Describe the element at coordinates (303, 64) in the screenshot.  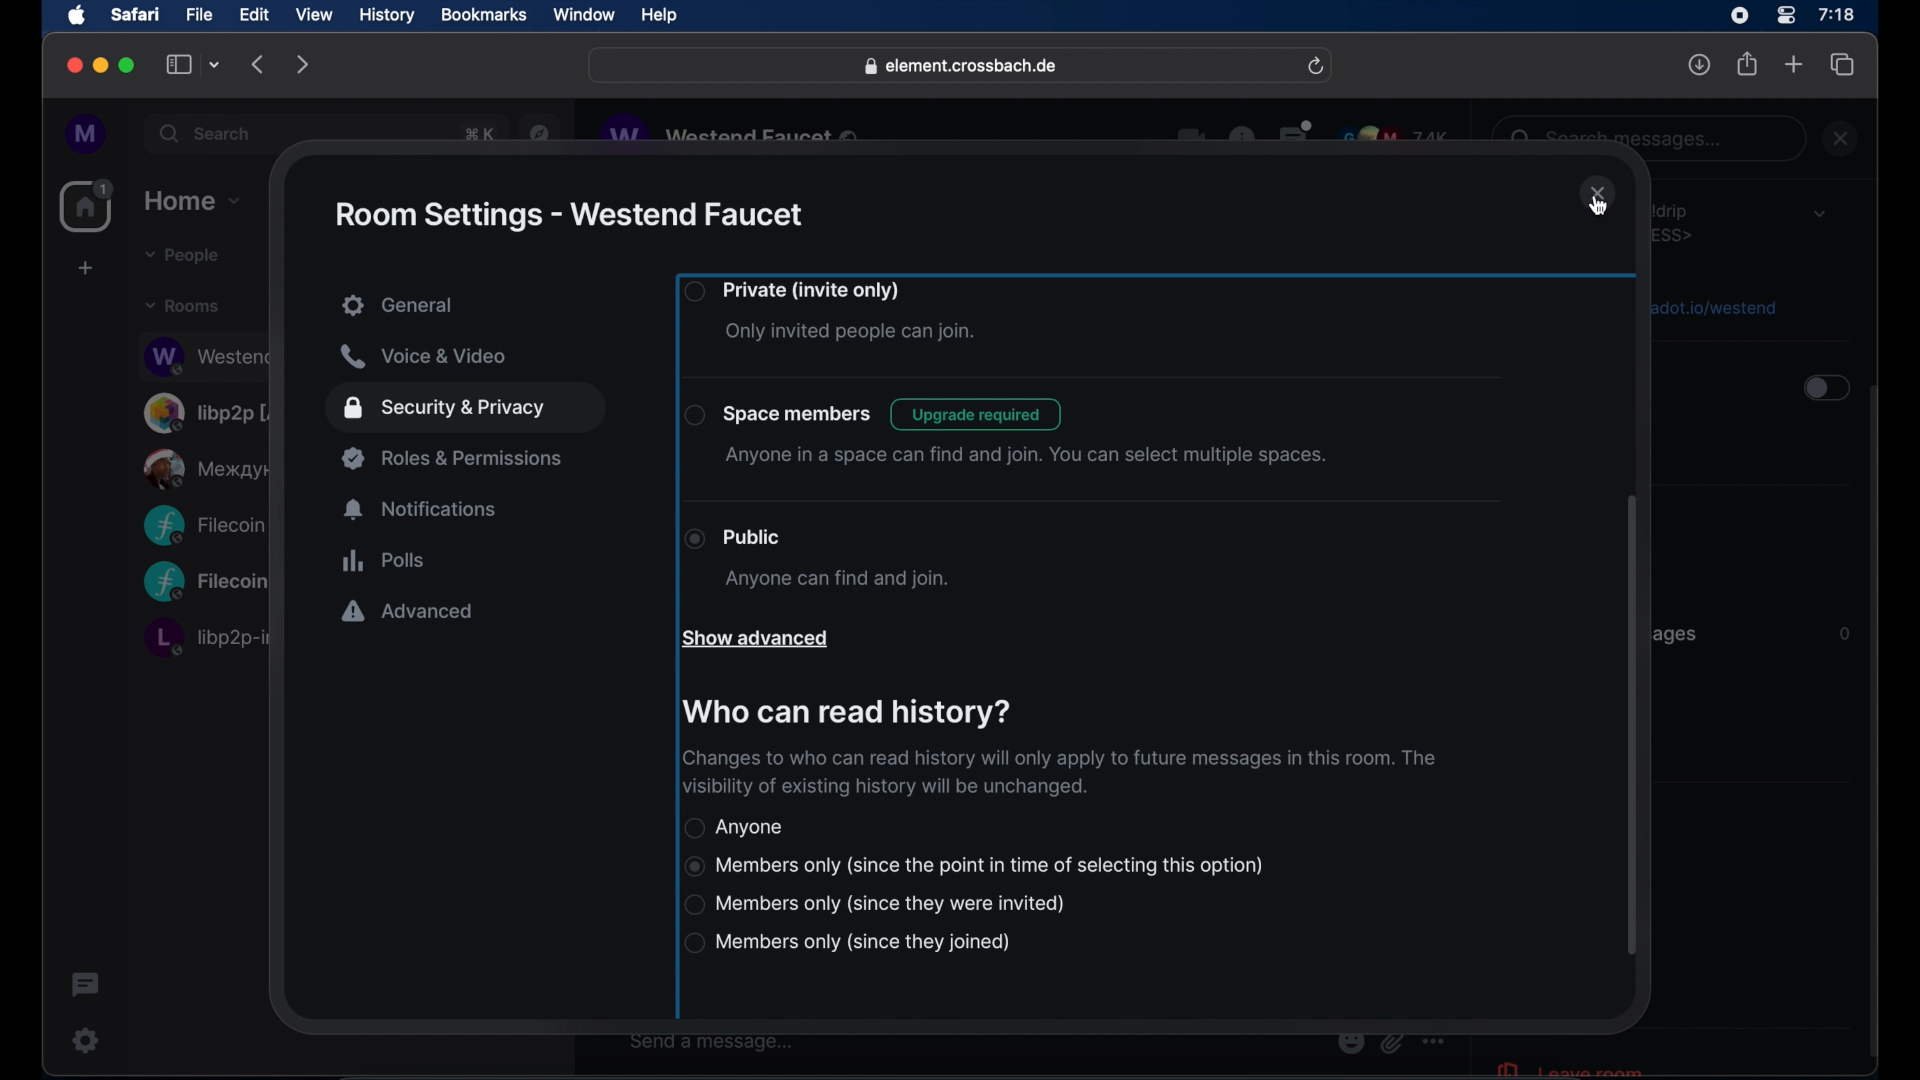
I see `forward` at that location.